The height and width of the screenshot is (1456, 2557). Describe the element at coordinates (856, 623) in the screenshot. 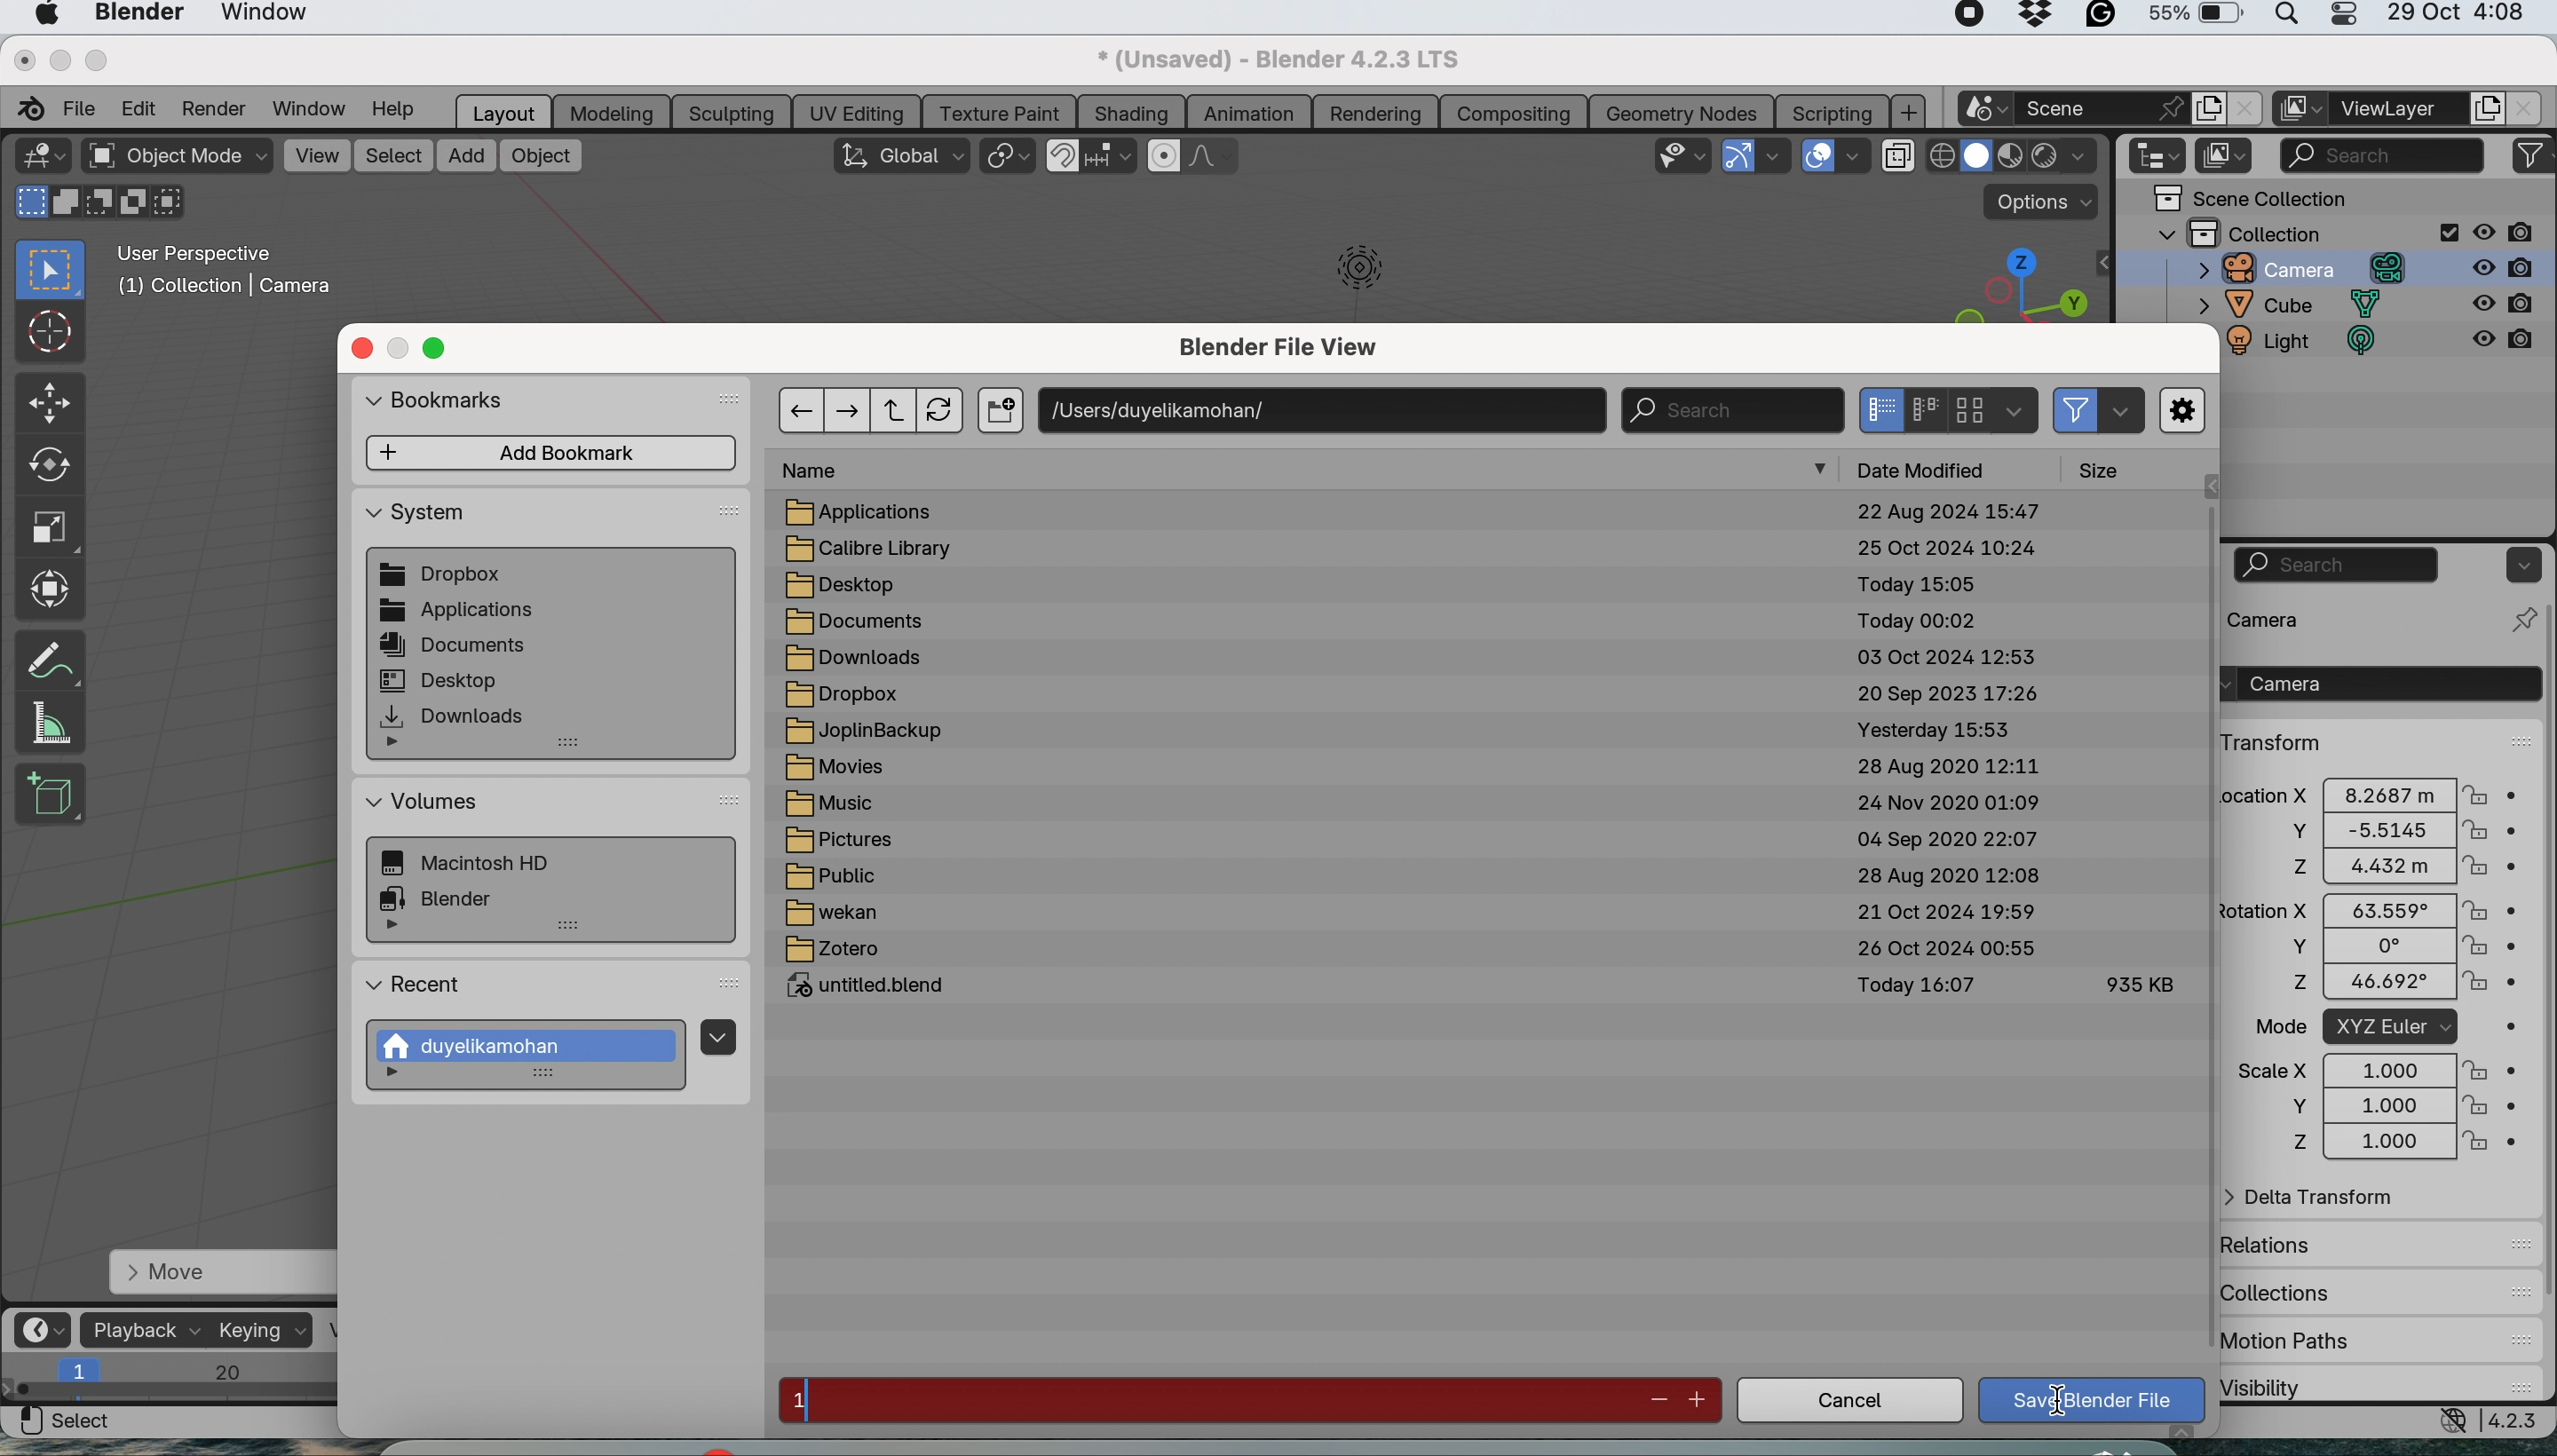

I see `documents` at that location.